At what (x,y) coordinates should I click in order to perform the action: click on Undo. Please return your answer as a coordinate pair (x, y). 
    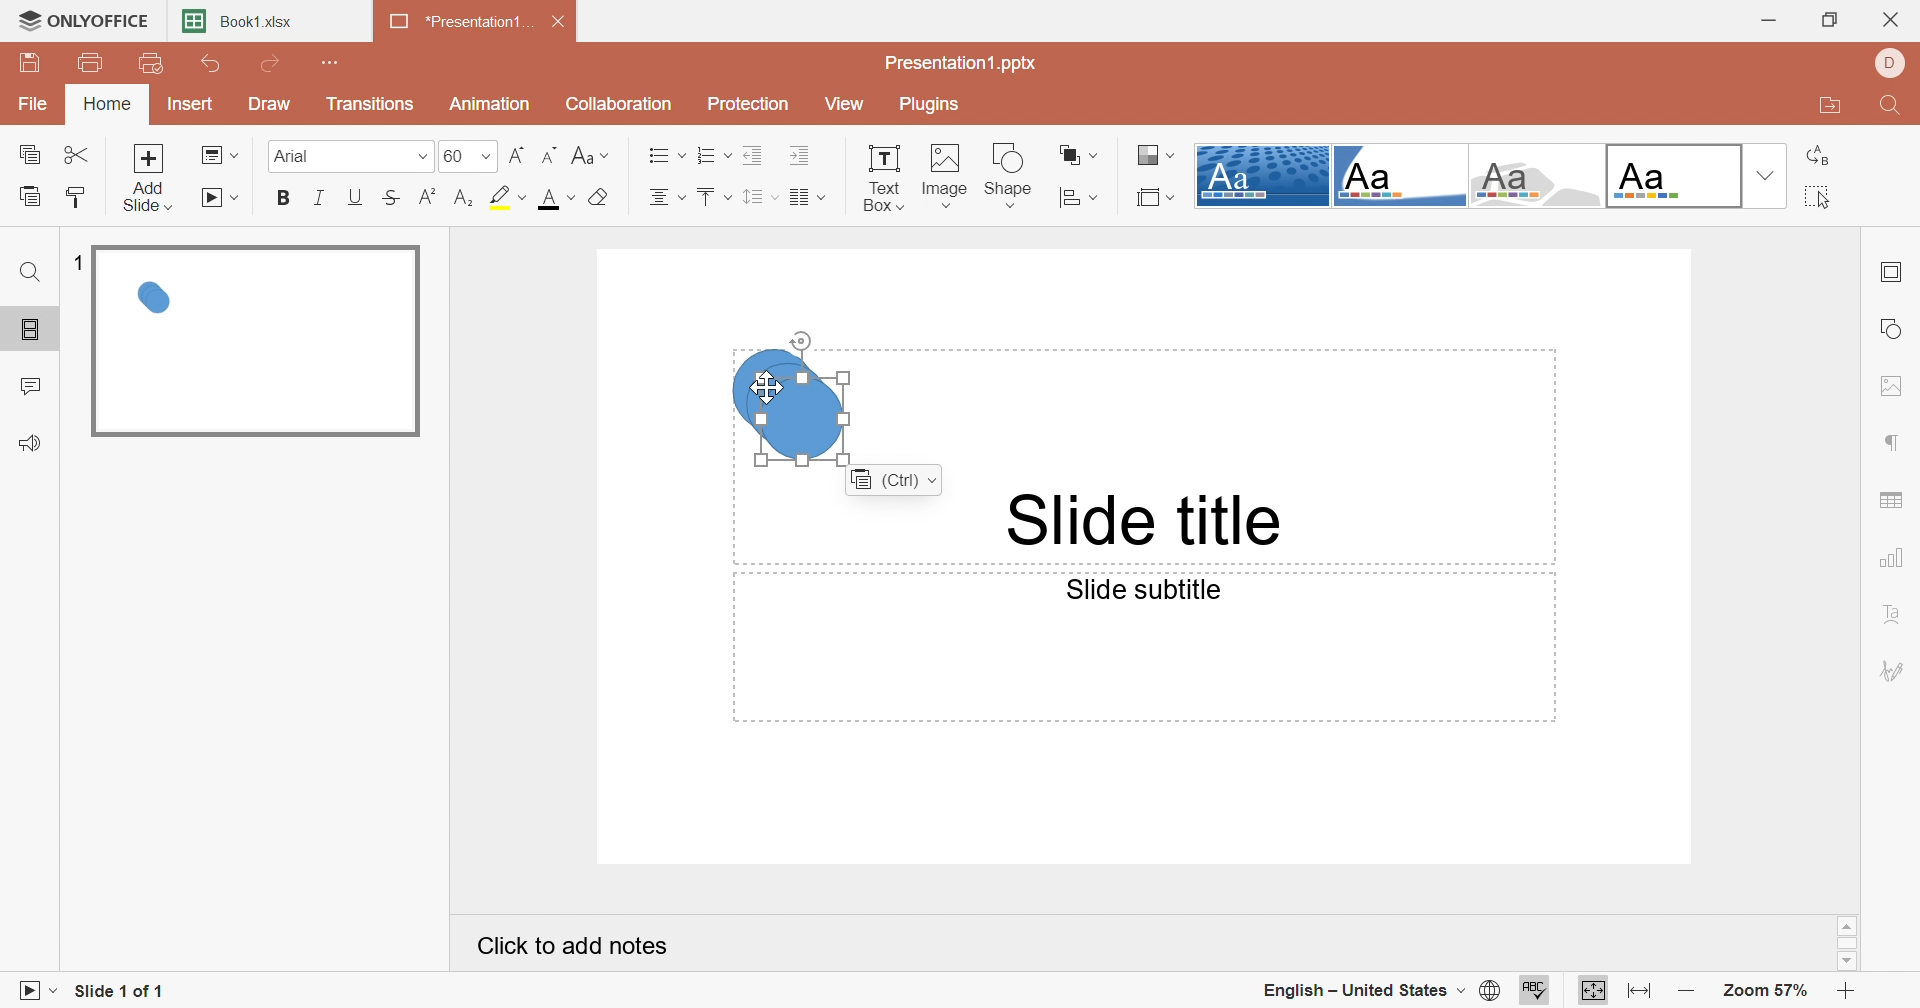
    Looking at the image, I should click on (214, 64).